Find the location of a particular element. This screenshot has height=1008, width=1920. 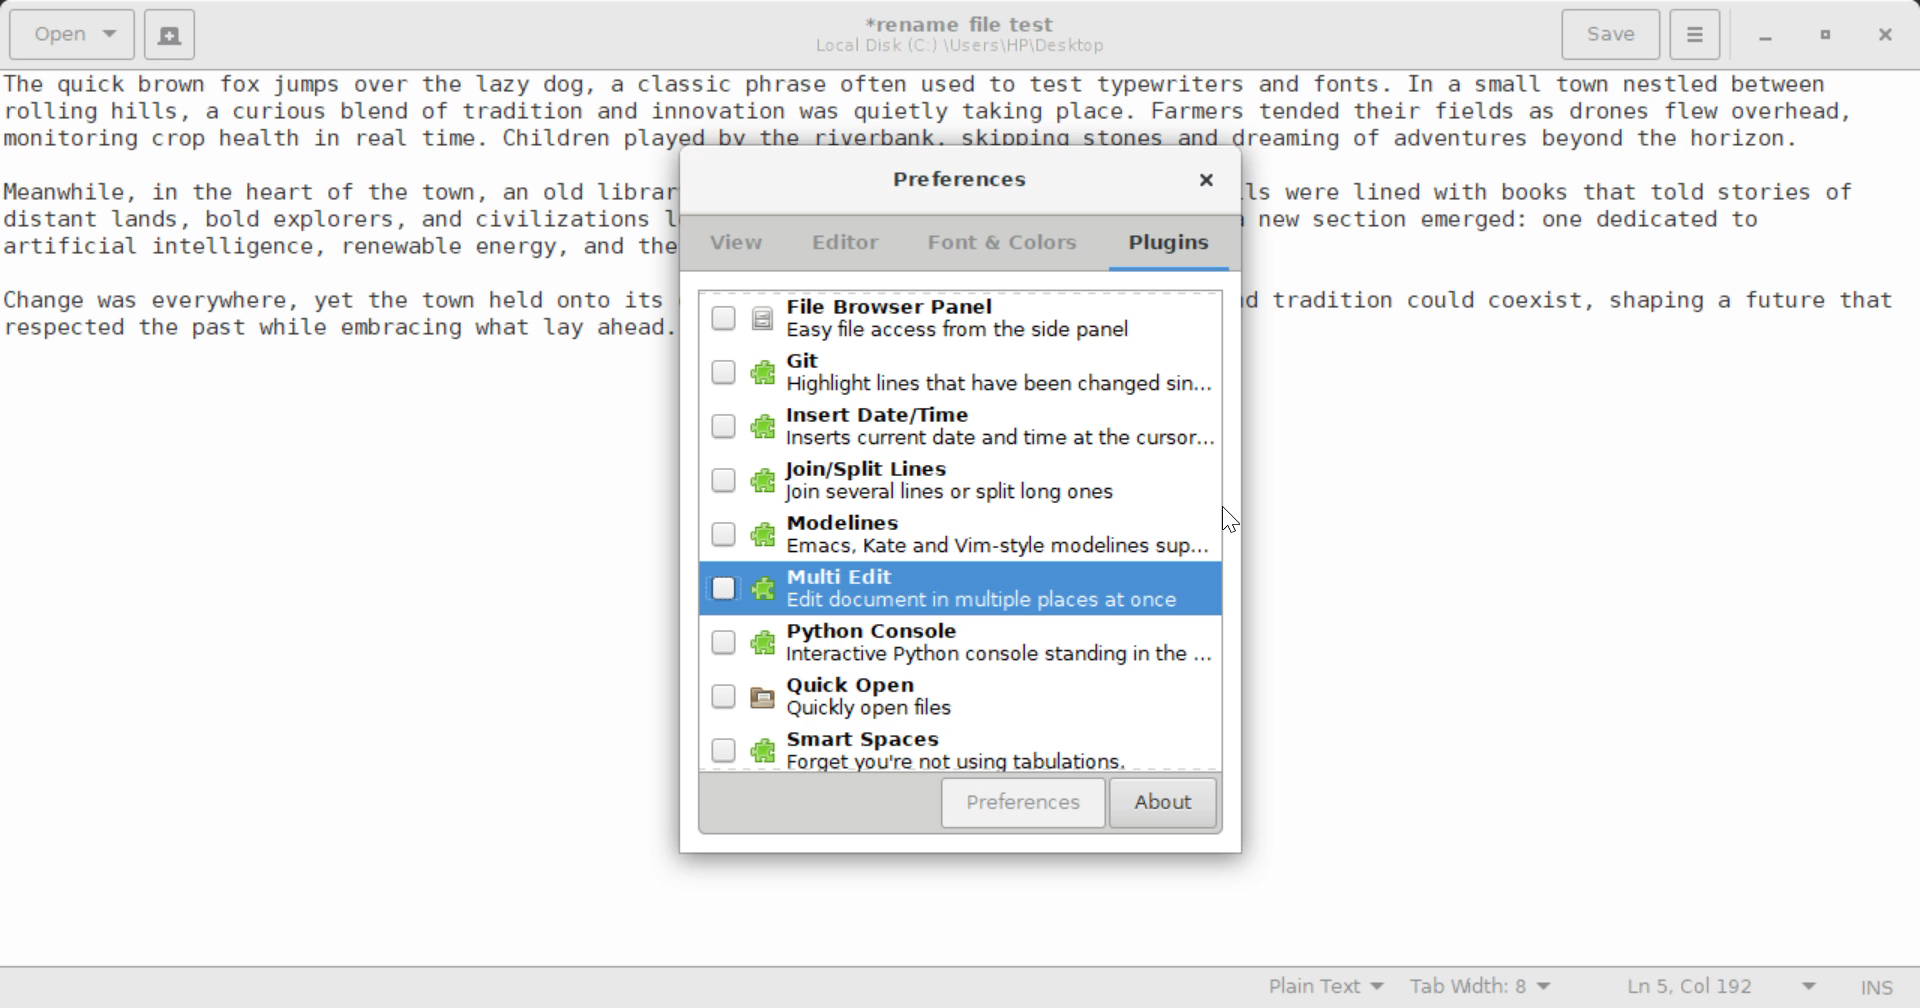

Line & Character Count is located at coordinates (1722, 989).